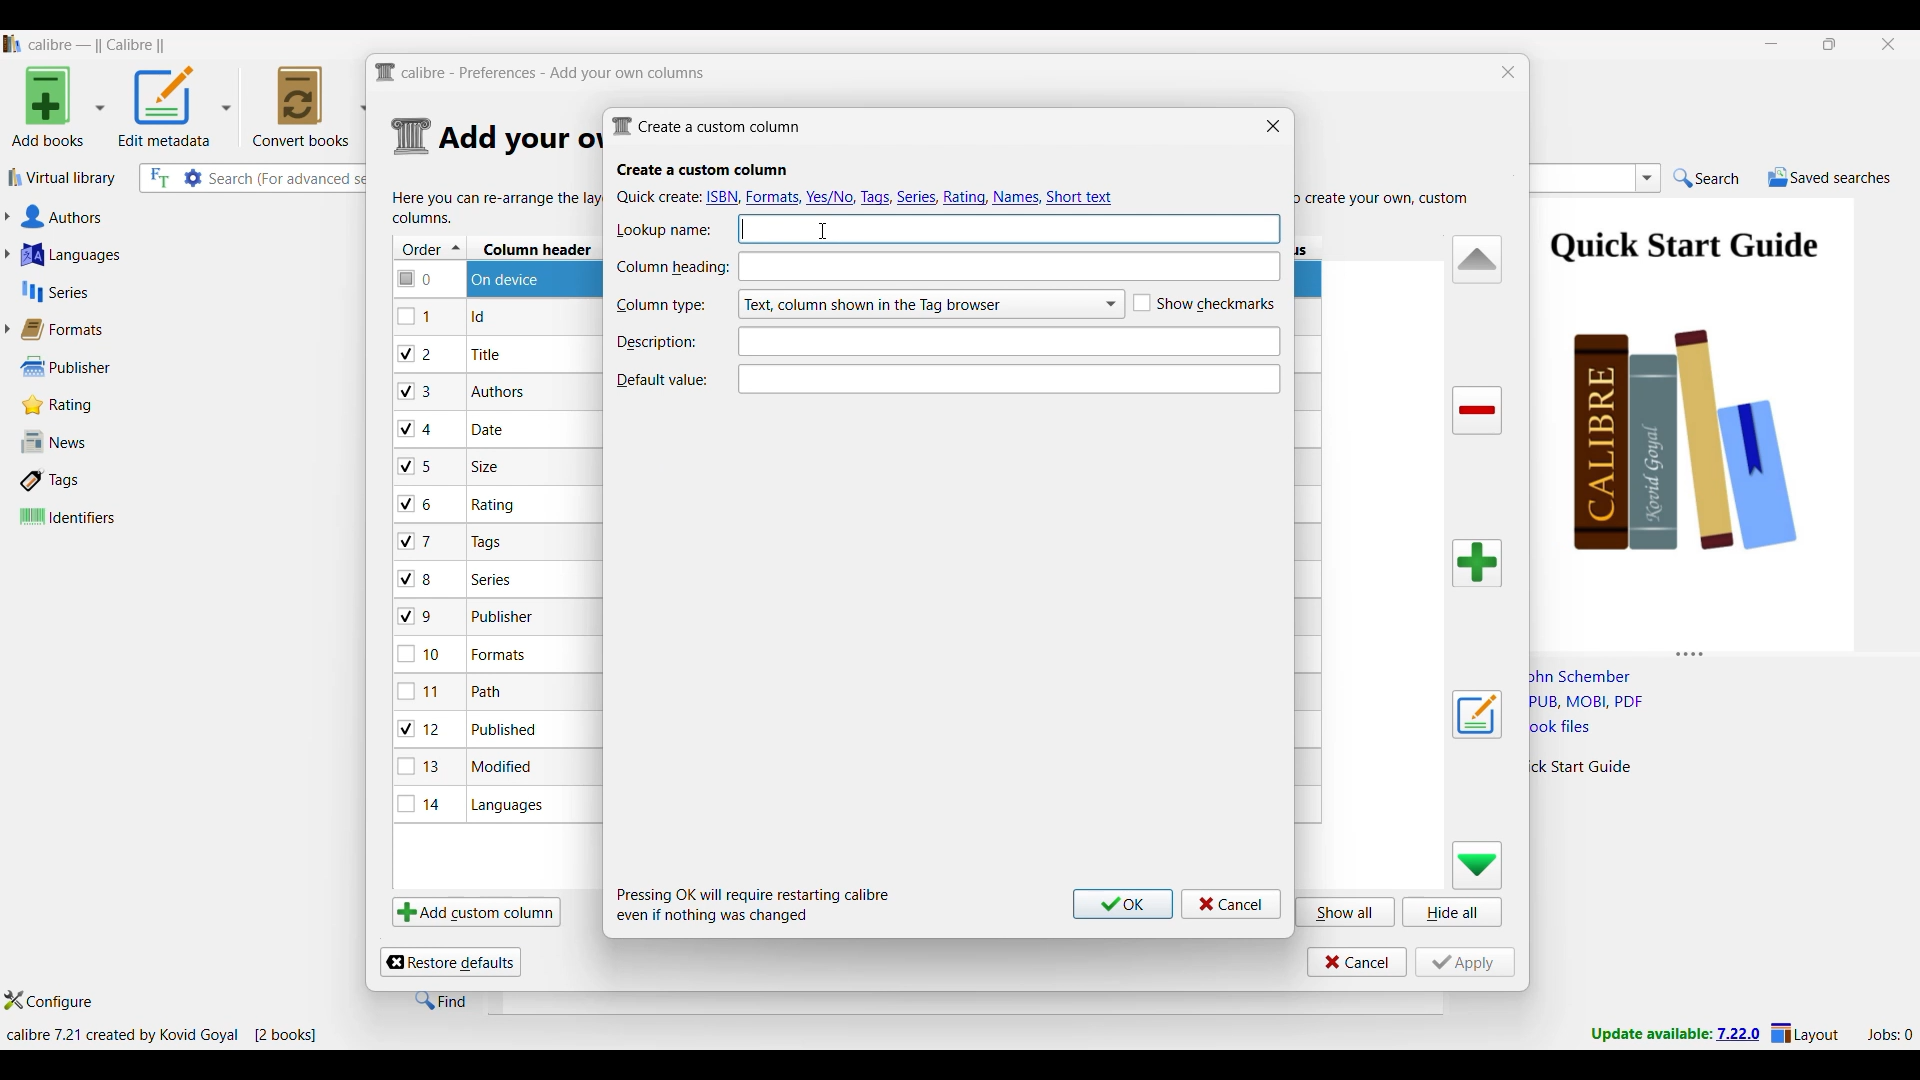  Describe the element at coordinates (1805, 1032) in the screenshot. I see `Layout settings` at that location.